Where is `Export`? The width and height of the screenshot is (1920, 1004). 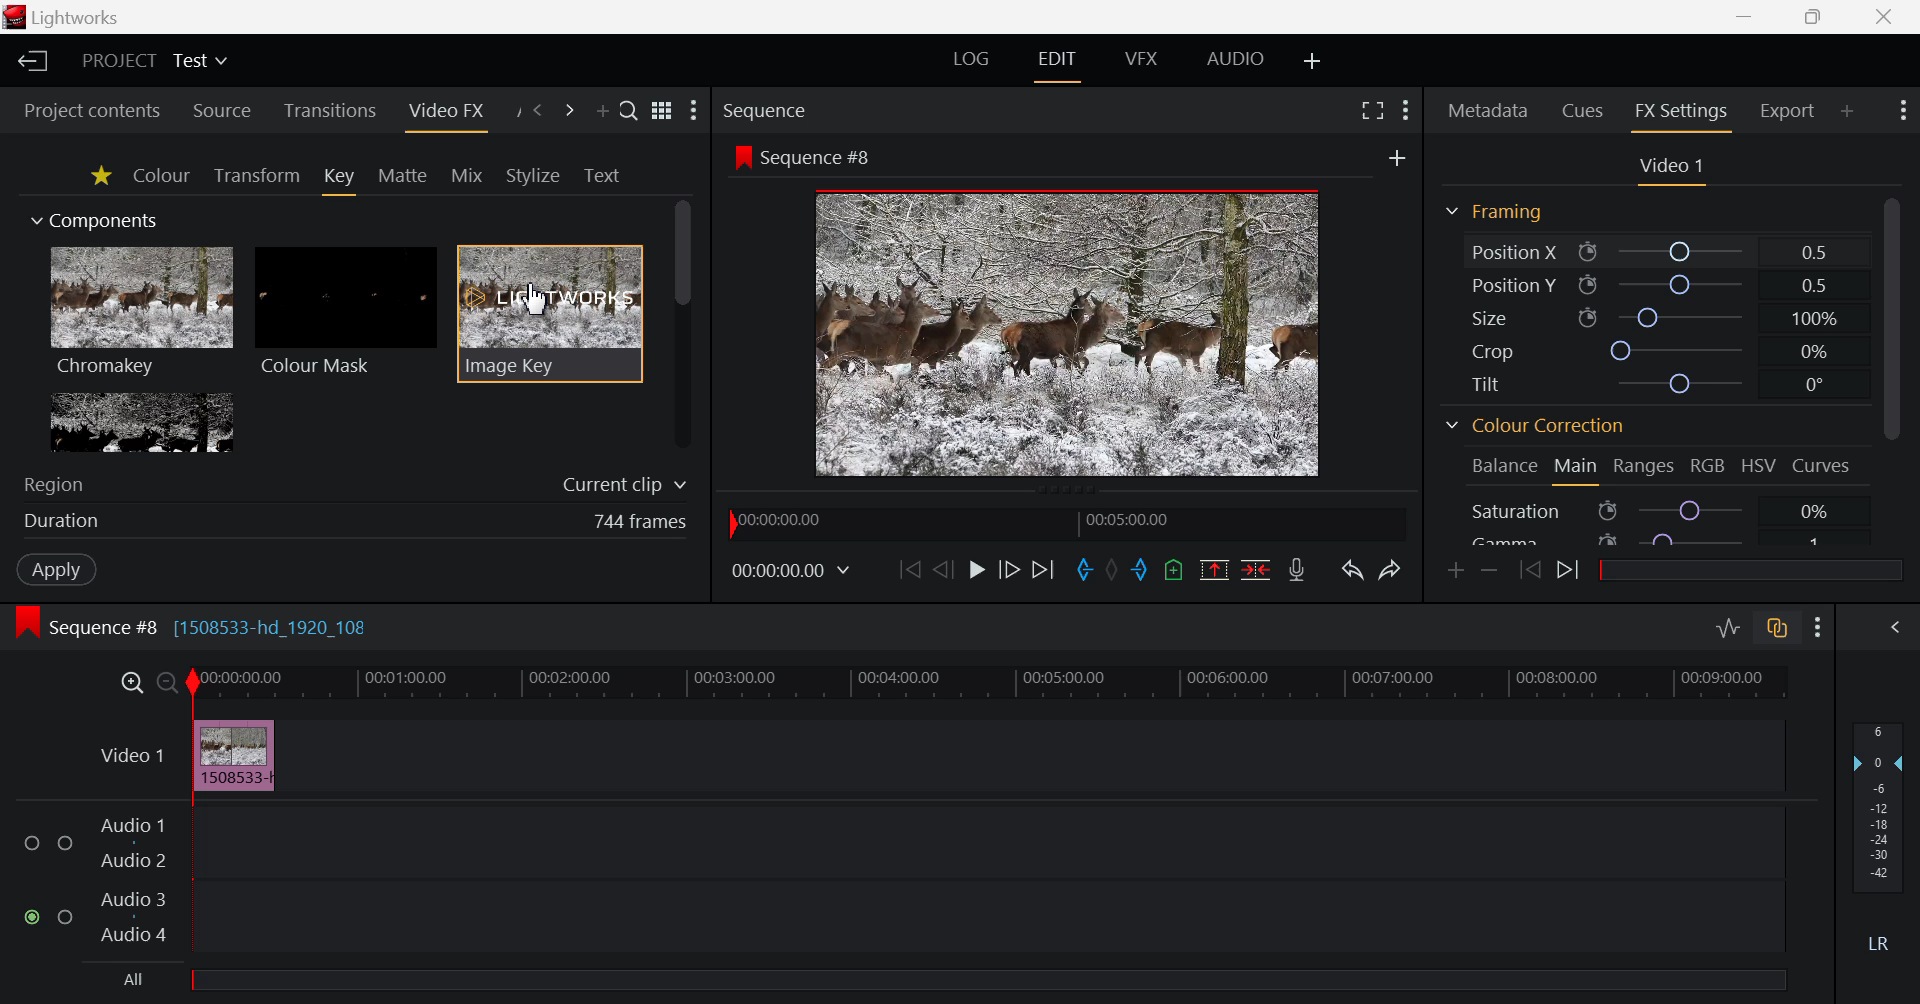 Export is located at coordinates (1784, 110).